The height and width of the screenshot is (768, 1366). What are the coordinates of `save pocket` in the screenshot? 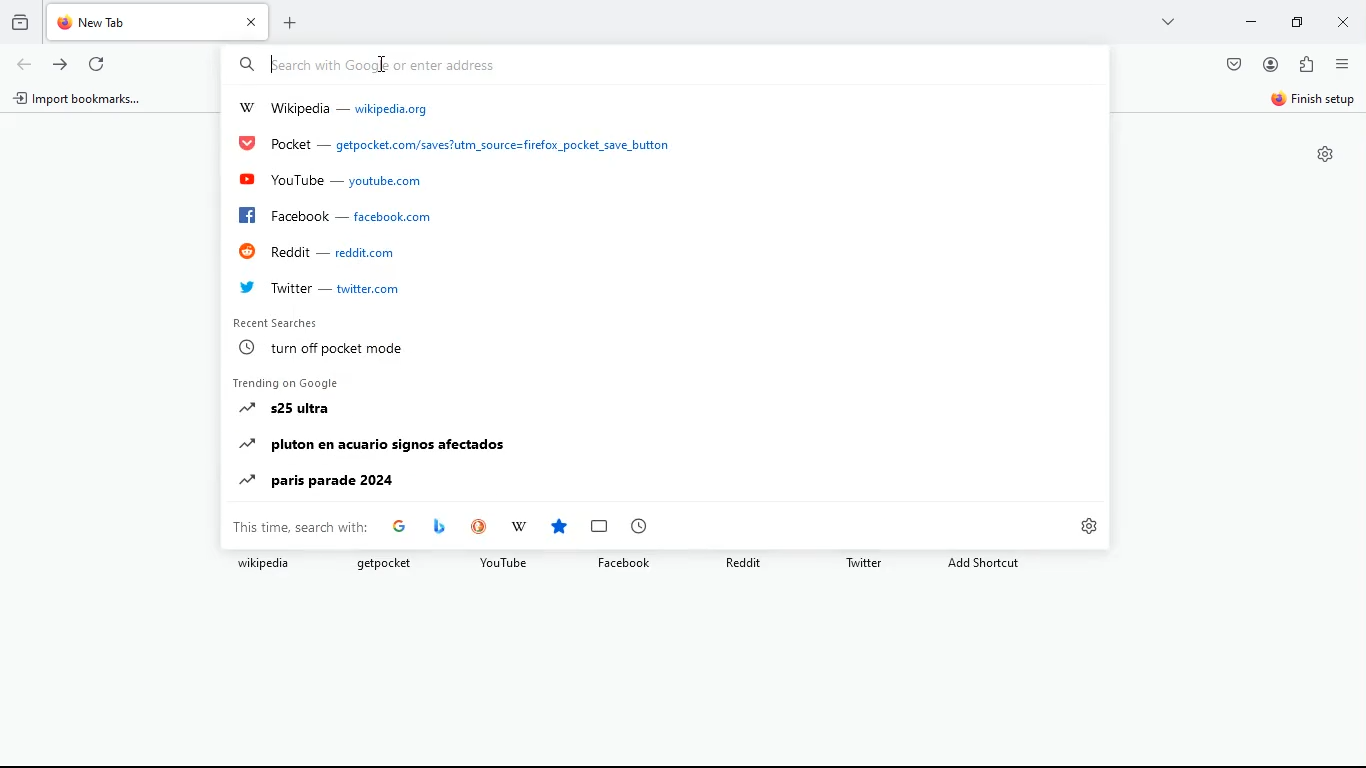 It's located at (1233, 66).